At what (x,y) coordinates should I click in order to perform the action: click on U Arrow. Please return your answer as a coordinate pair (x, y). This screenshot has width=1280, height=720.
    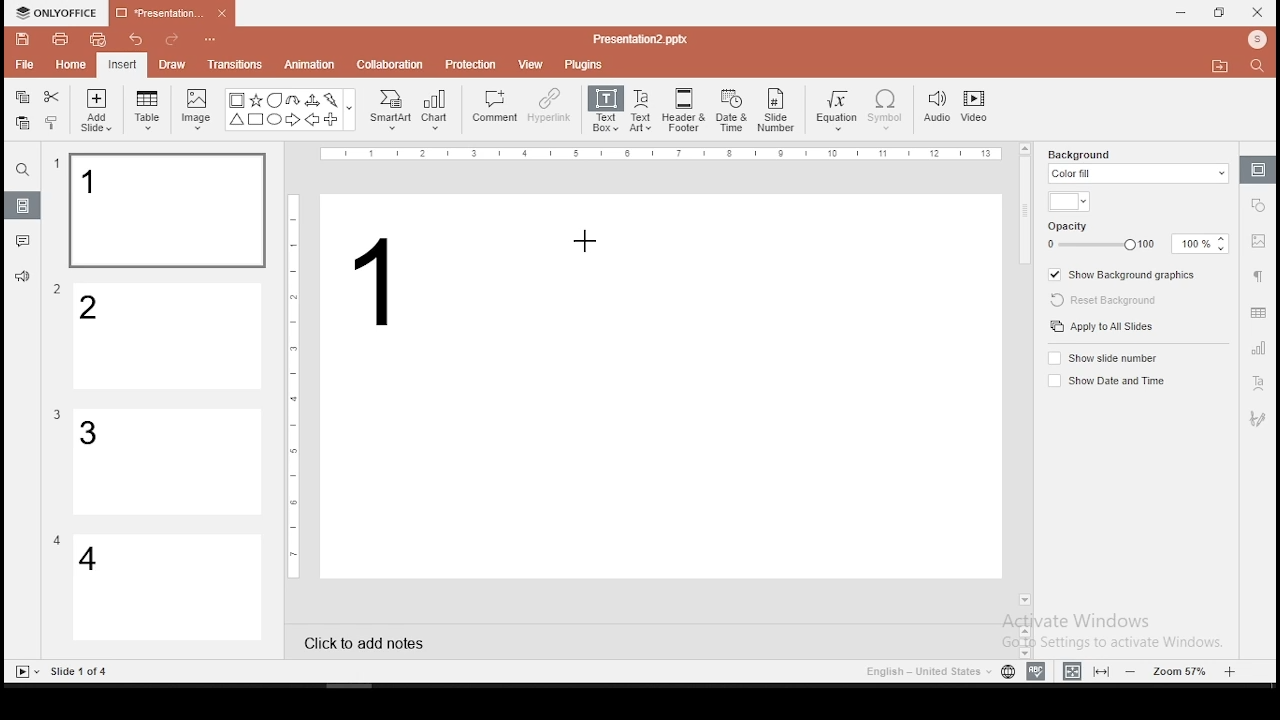
    Looking at the image, I should click on (294, 100).